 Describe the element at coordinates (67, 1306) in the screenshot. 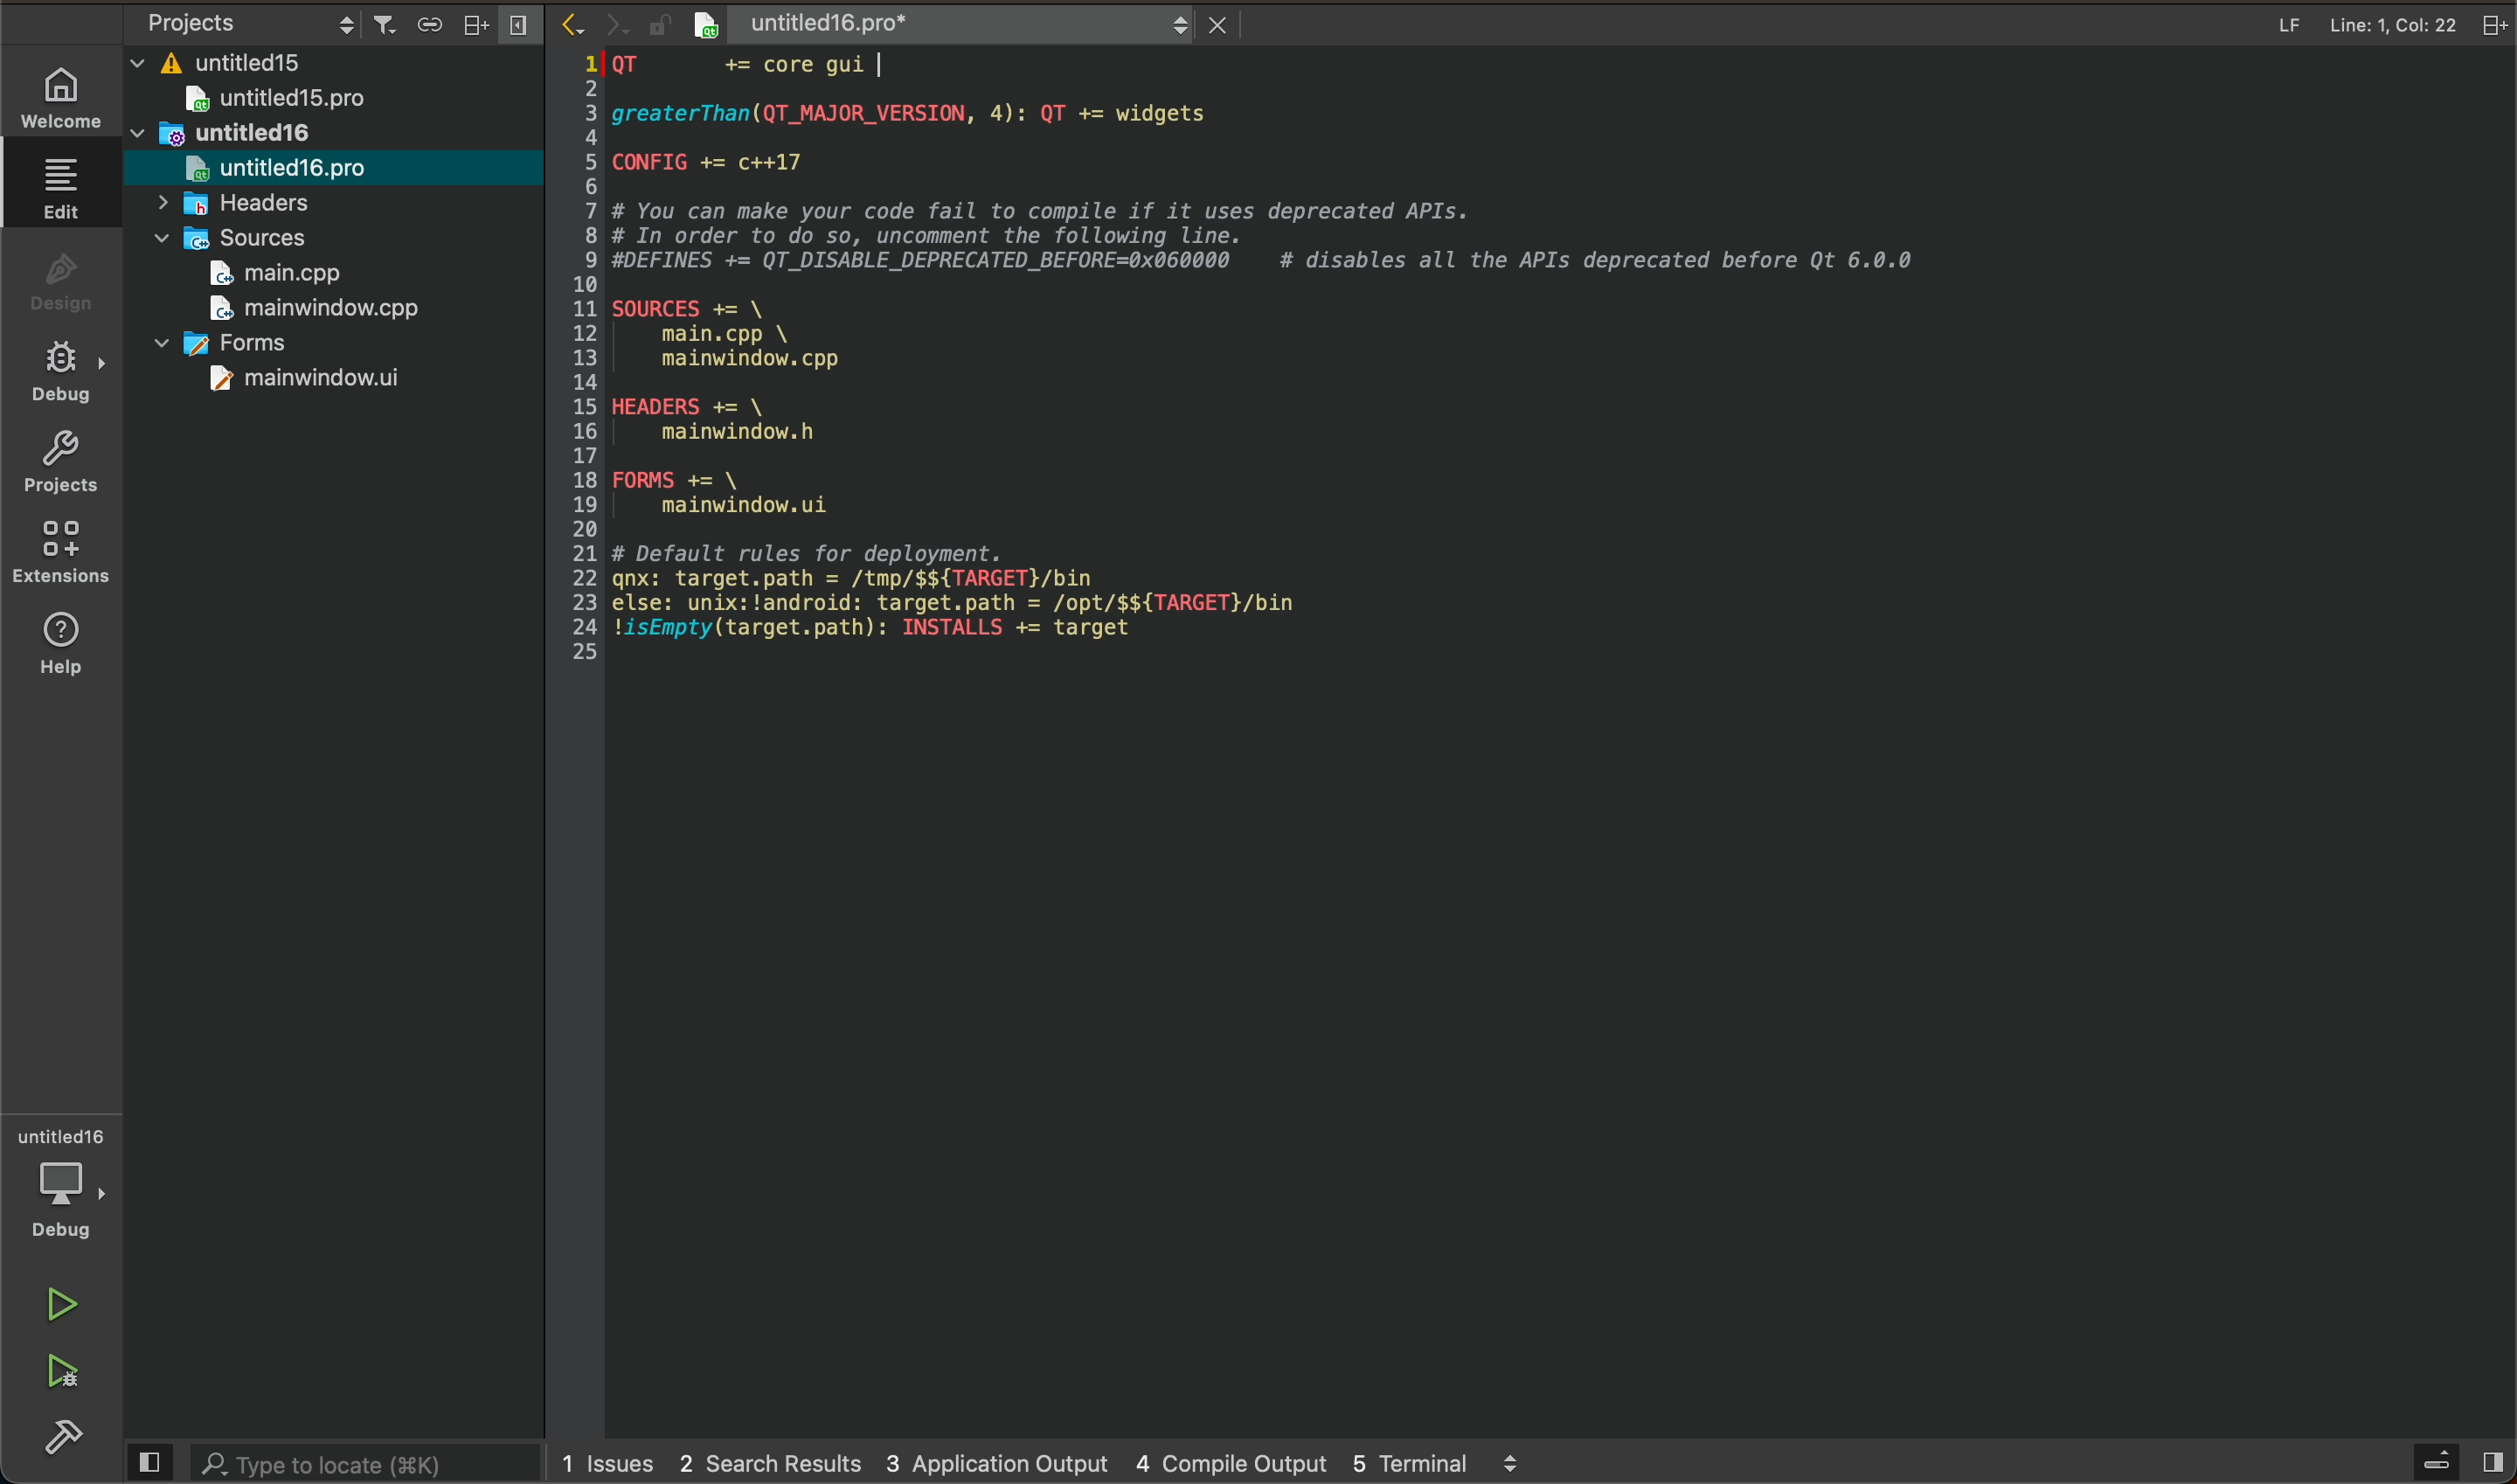

I see `run ` at that location.